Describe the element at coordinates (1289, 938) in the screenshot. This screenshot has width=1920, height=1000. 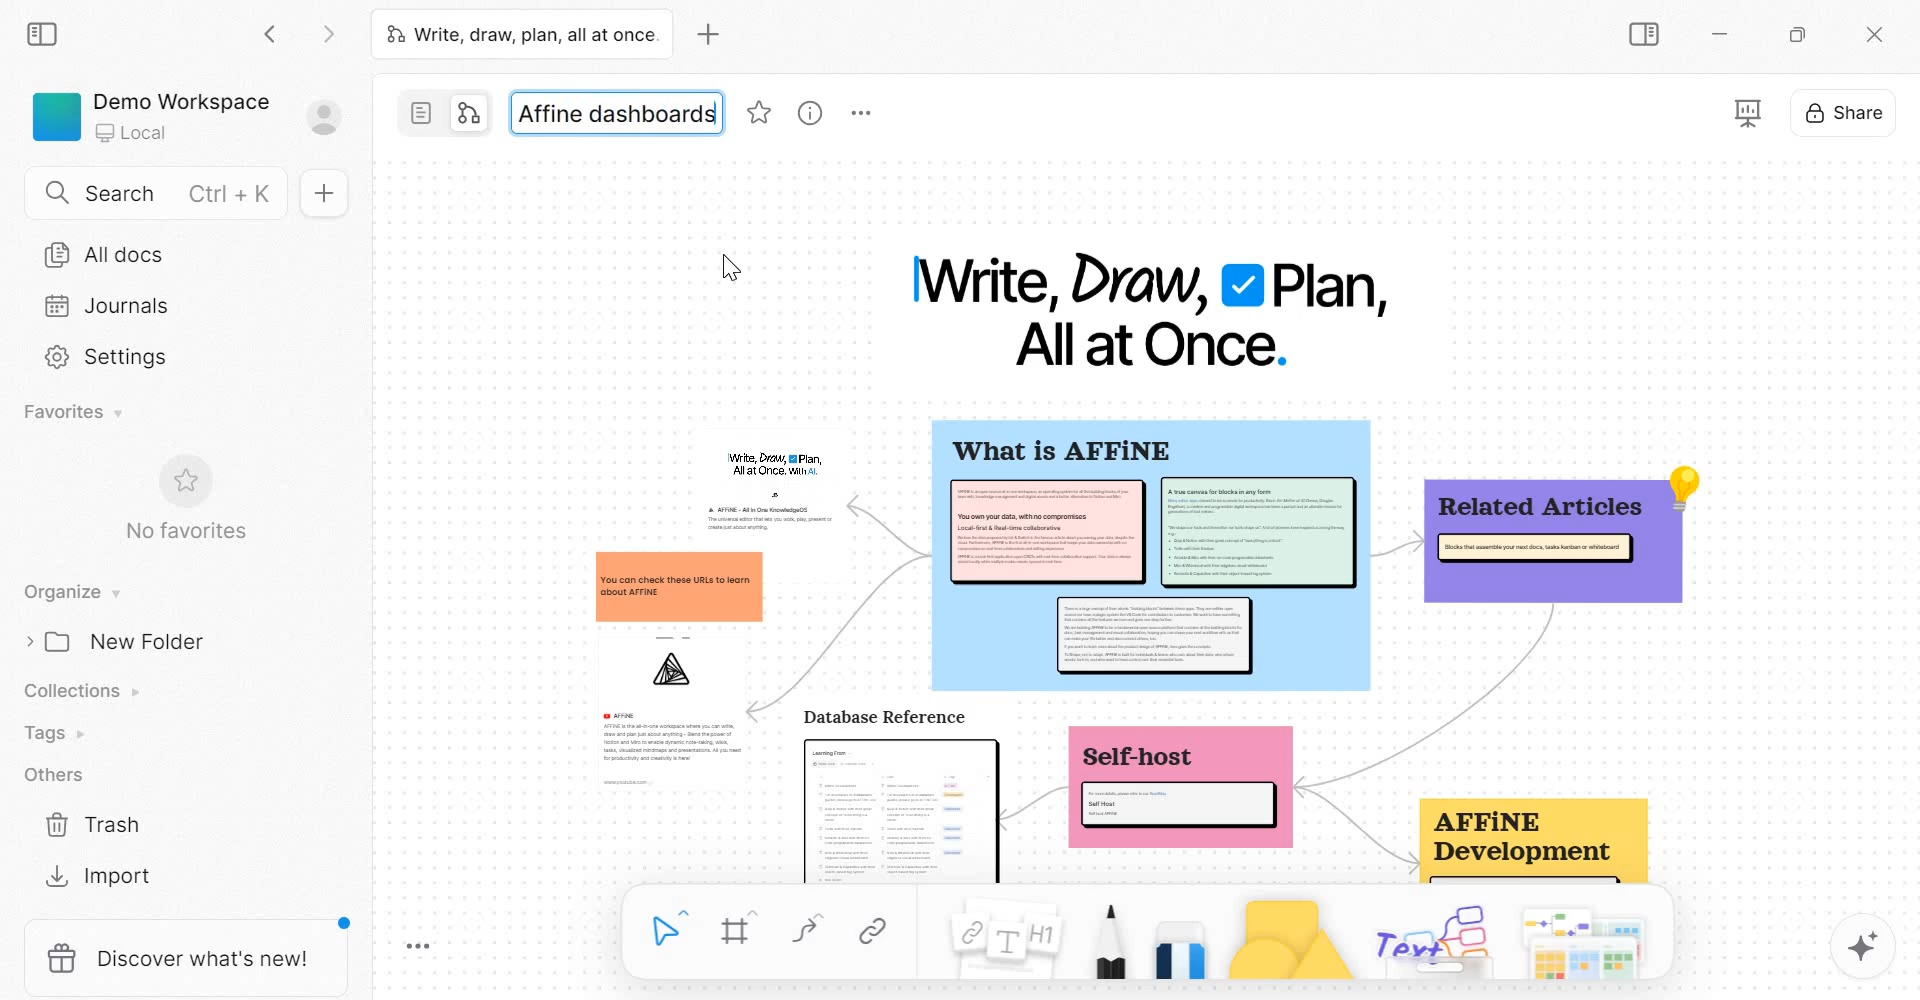
I see `Shape` at that location.